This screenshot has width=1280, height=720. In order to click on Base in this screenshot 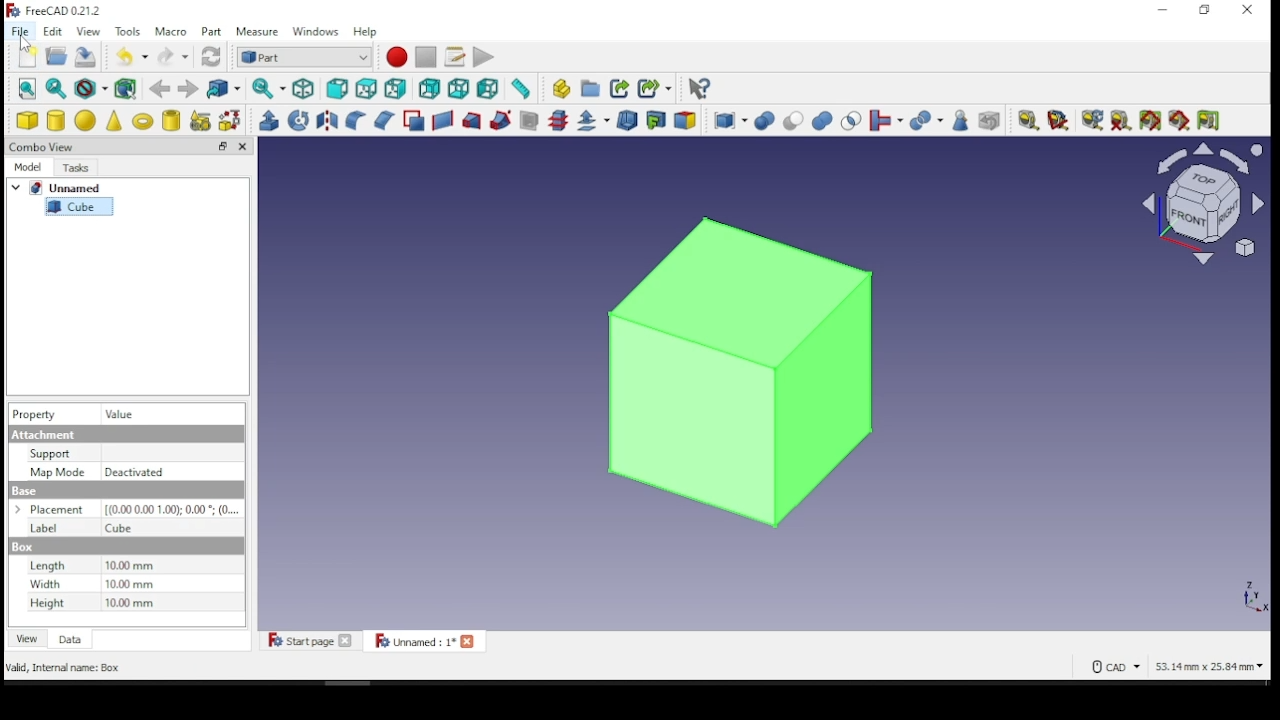, I will do `click(22, 548)`.